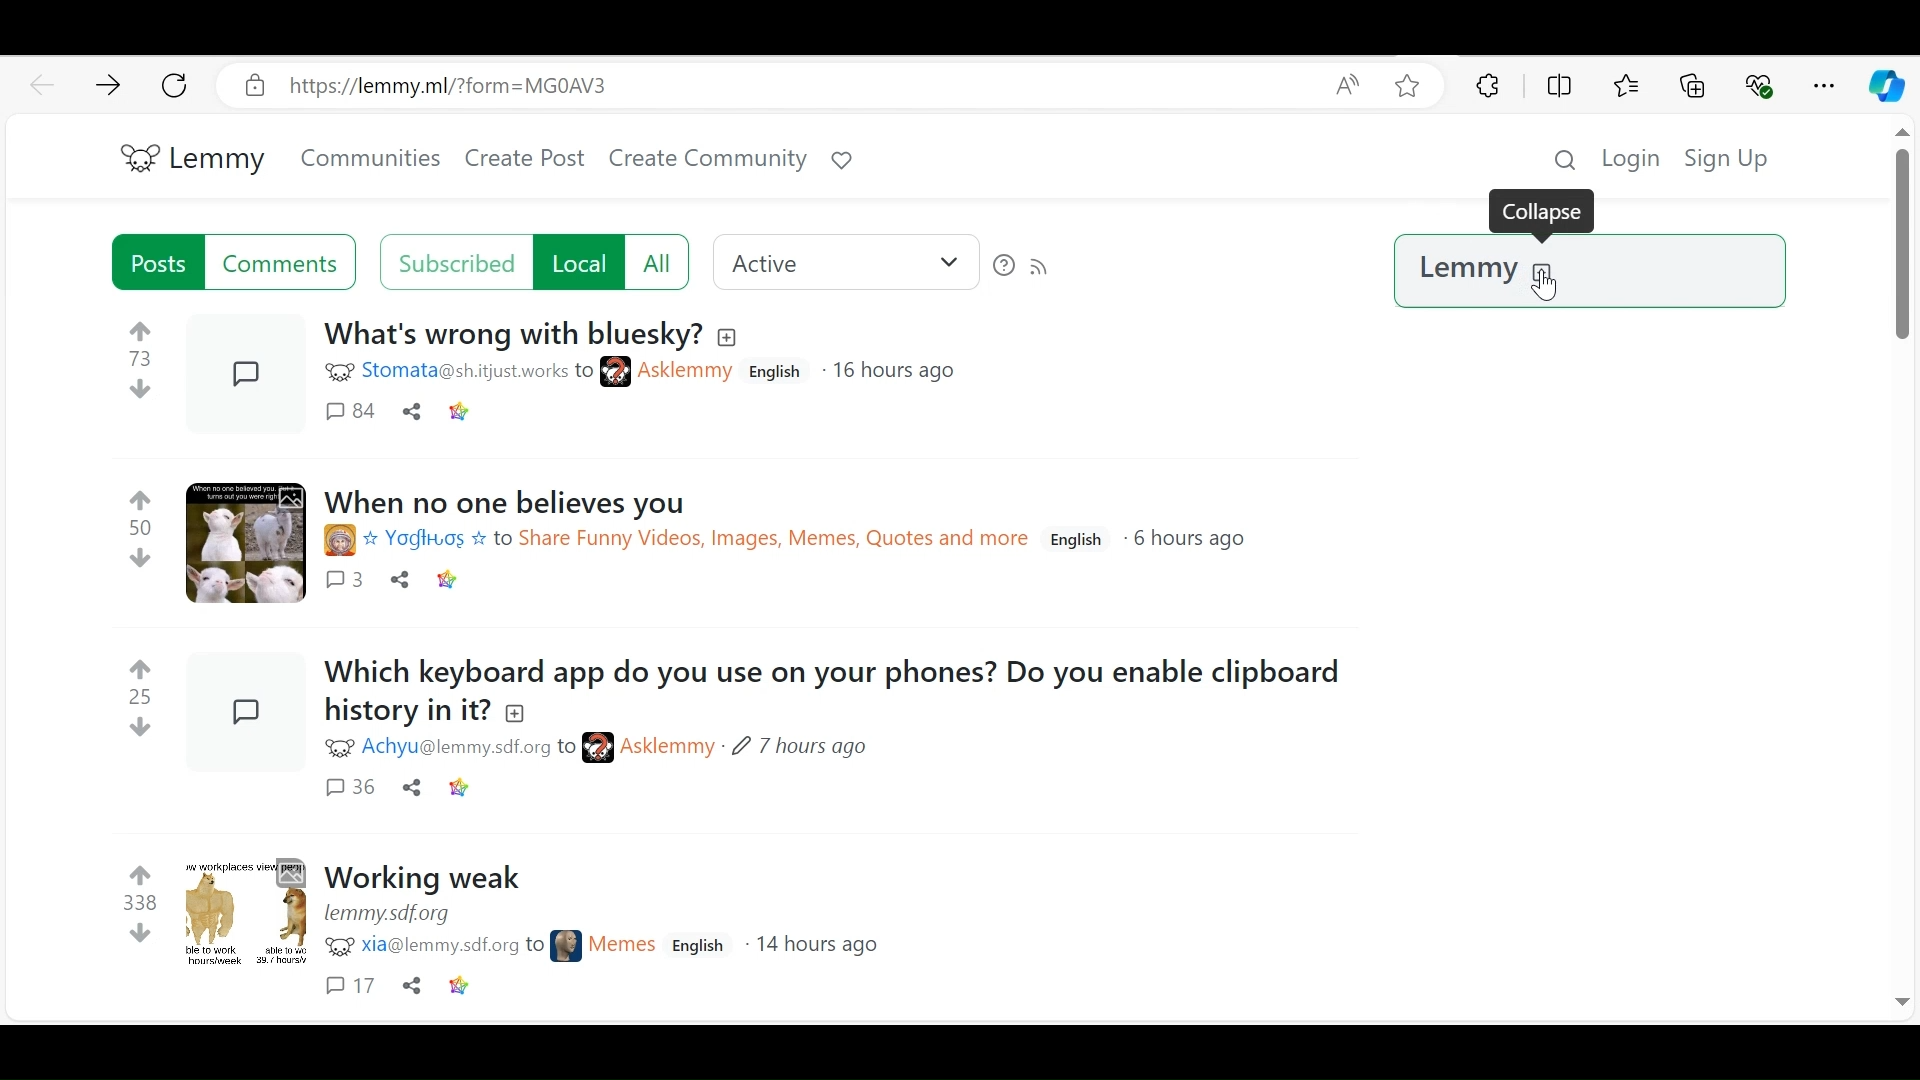  I want to click on mentions, so click(475, 371).